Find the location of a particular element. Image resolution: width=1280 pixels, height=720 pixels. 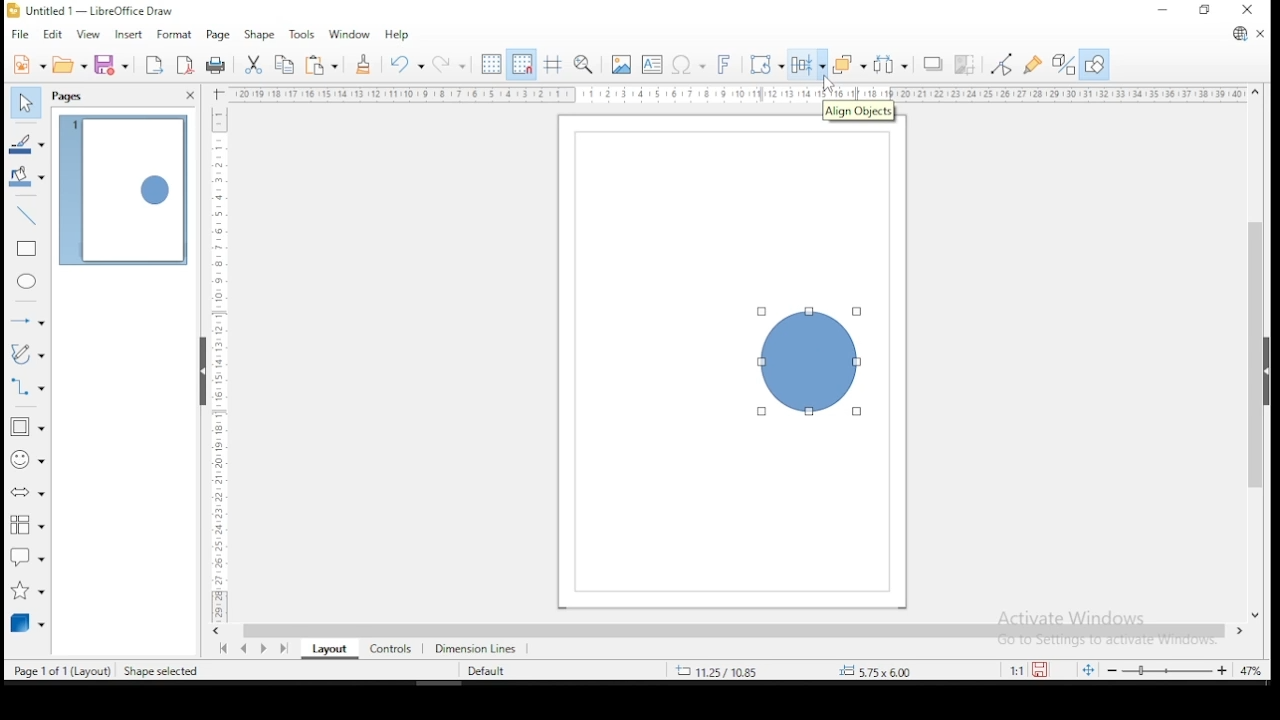

scroll bar is located at coordinates (1256, 352).